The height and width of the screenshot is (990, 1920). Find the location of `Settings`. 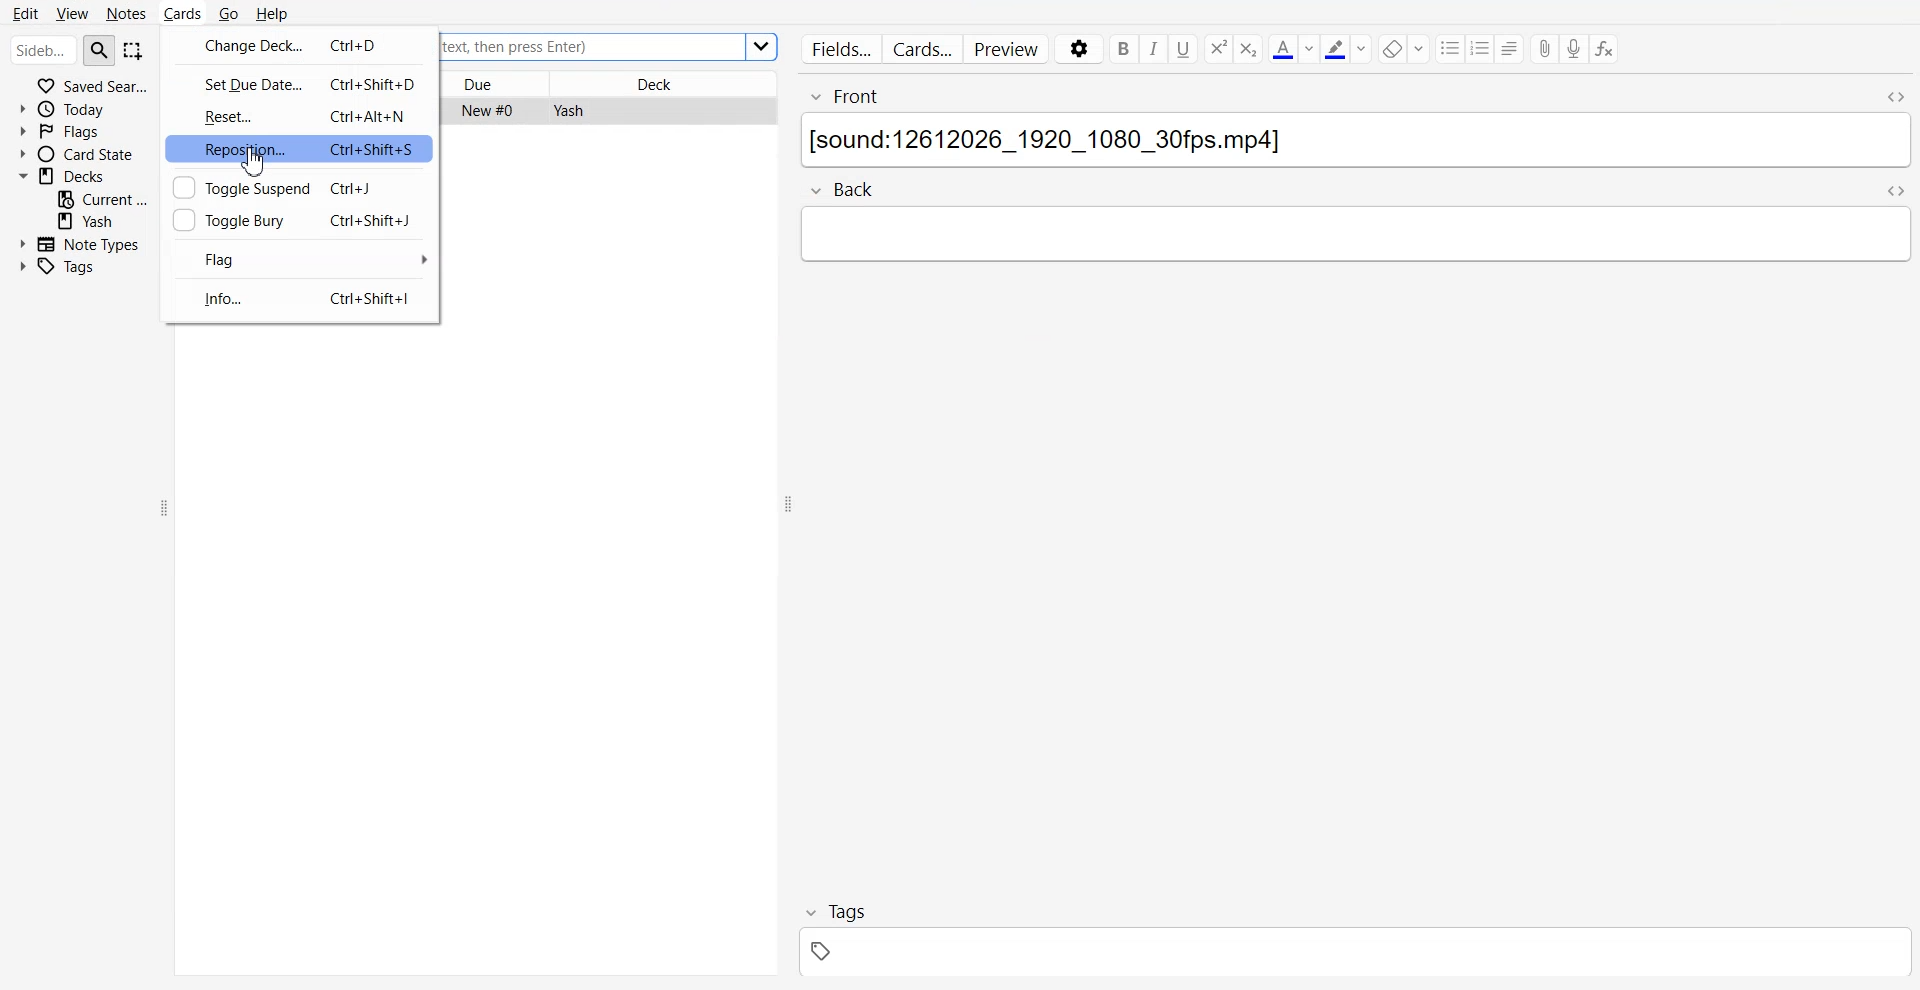

Settings is located at coordinates (1077, 50).